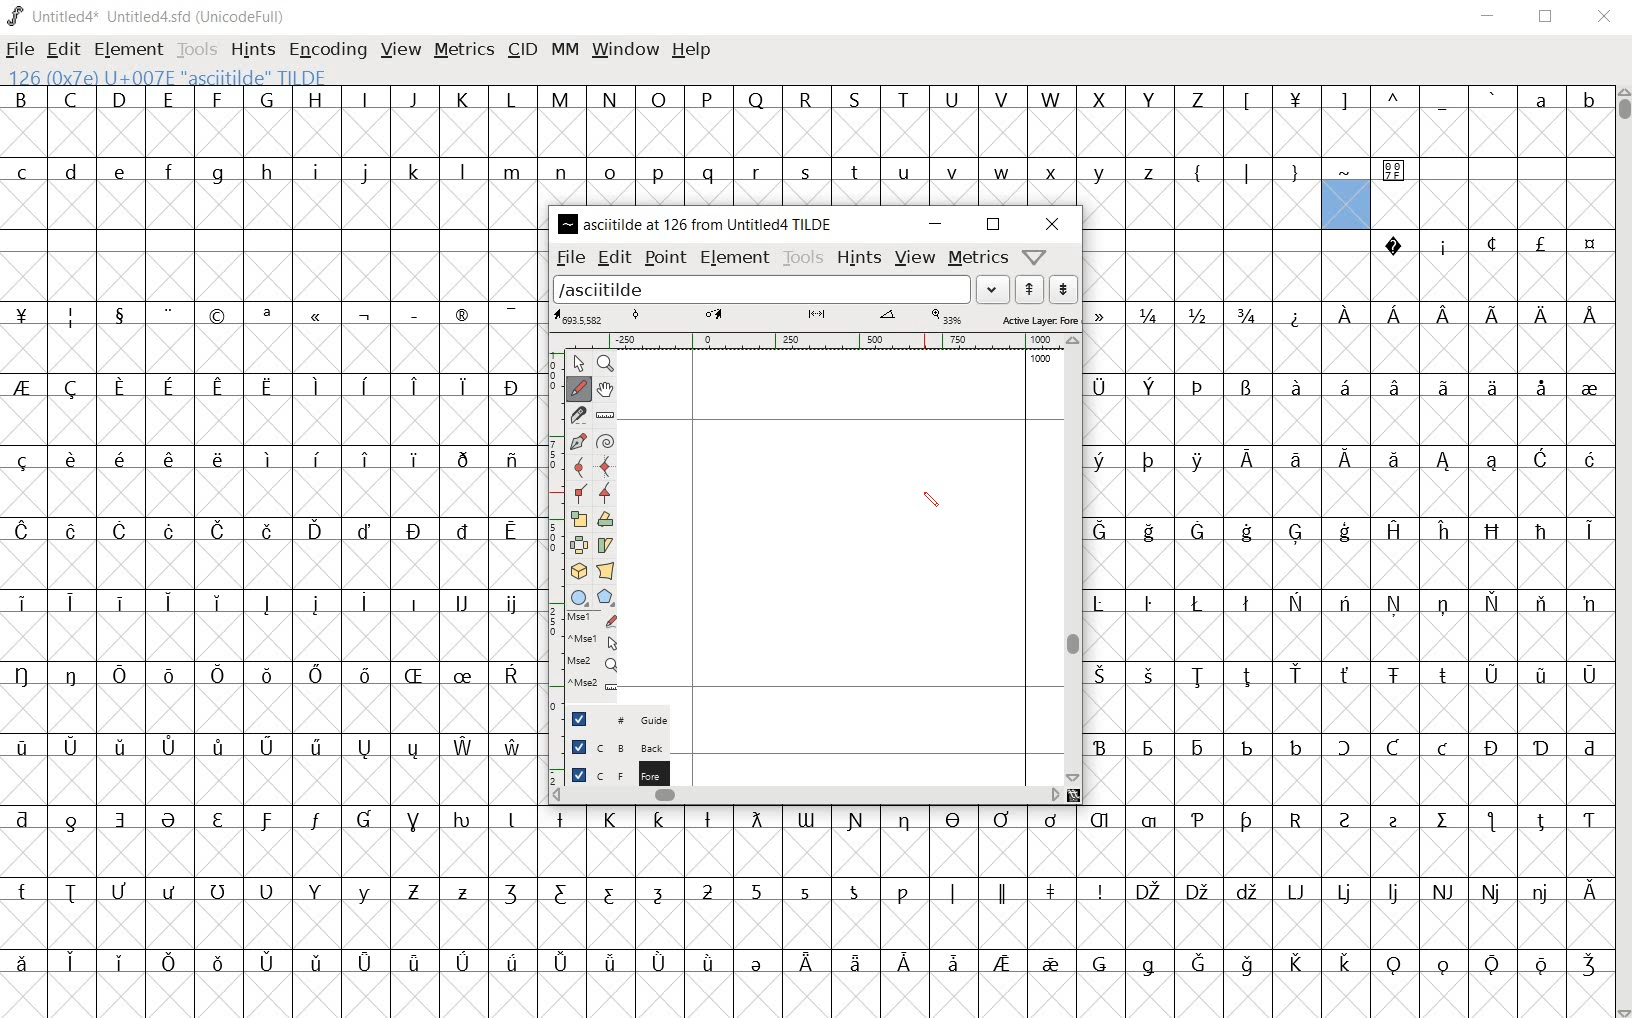 This screenshot has width=1632, height=1018. What do you see at coordinates (604, 522) in the screenshot?
I see `Rotate the selection` at bounding box center [604, 522].